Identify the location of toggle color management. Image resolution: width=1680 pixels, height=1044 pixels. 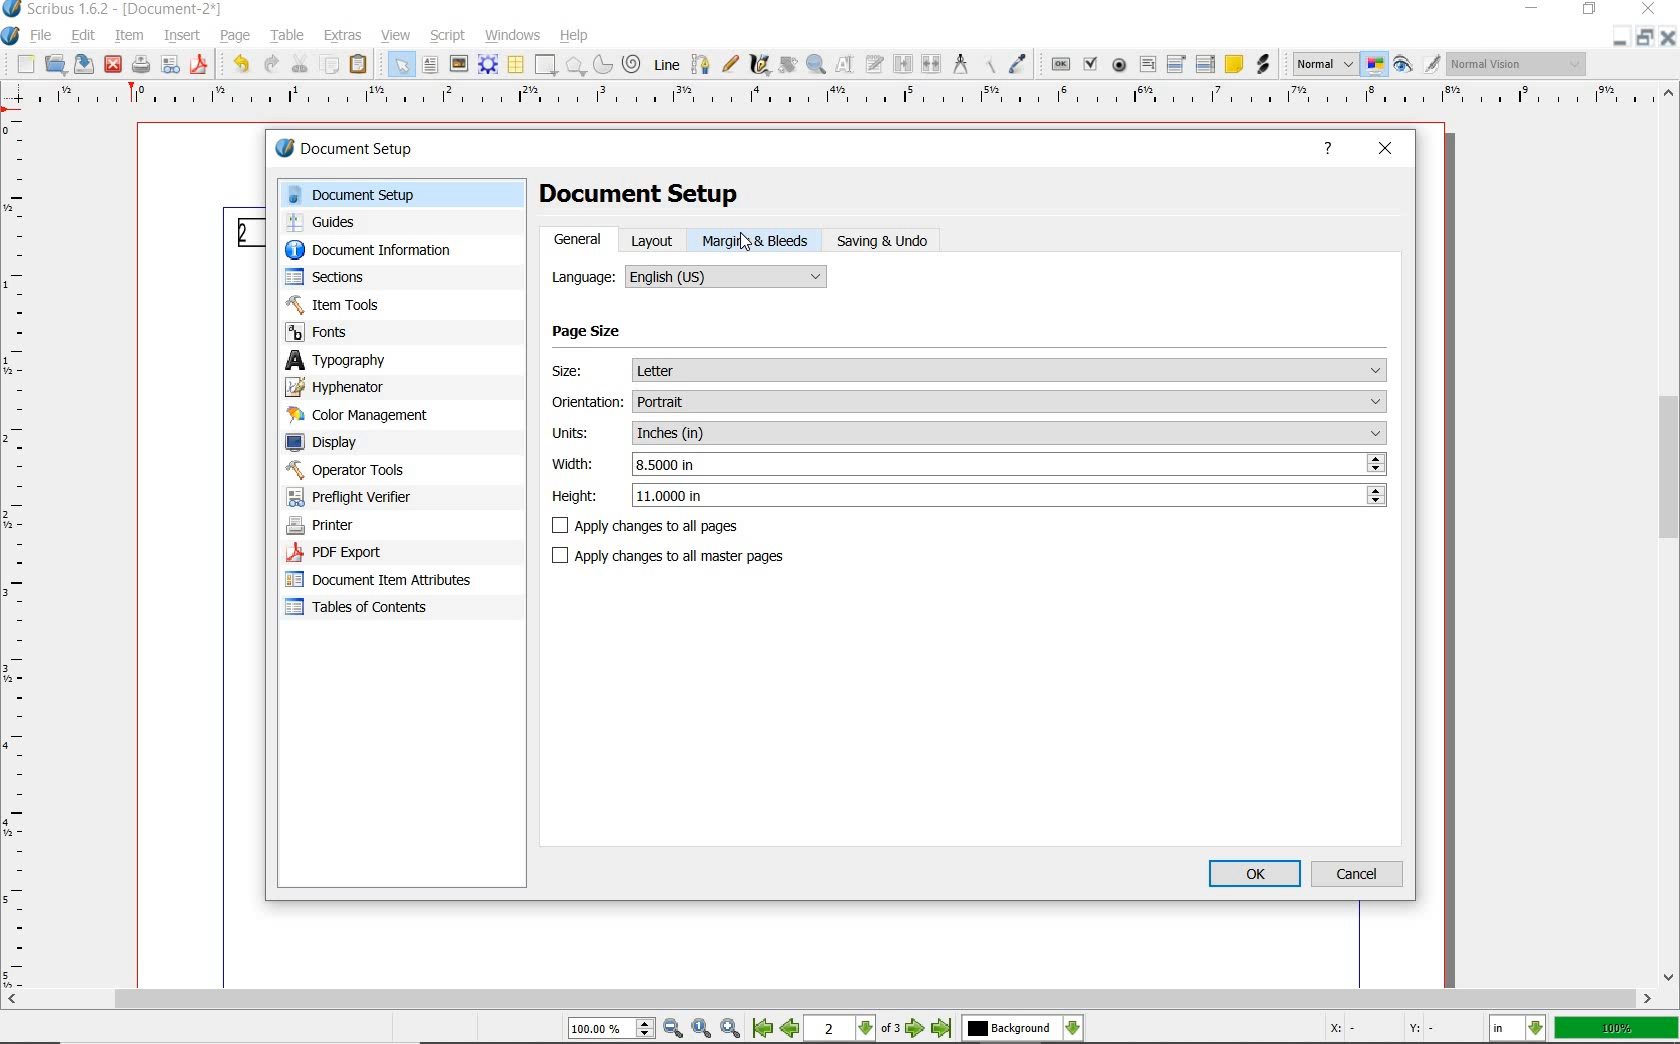
(1376, 67).